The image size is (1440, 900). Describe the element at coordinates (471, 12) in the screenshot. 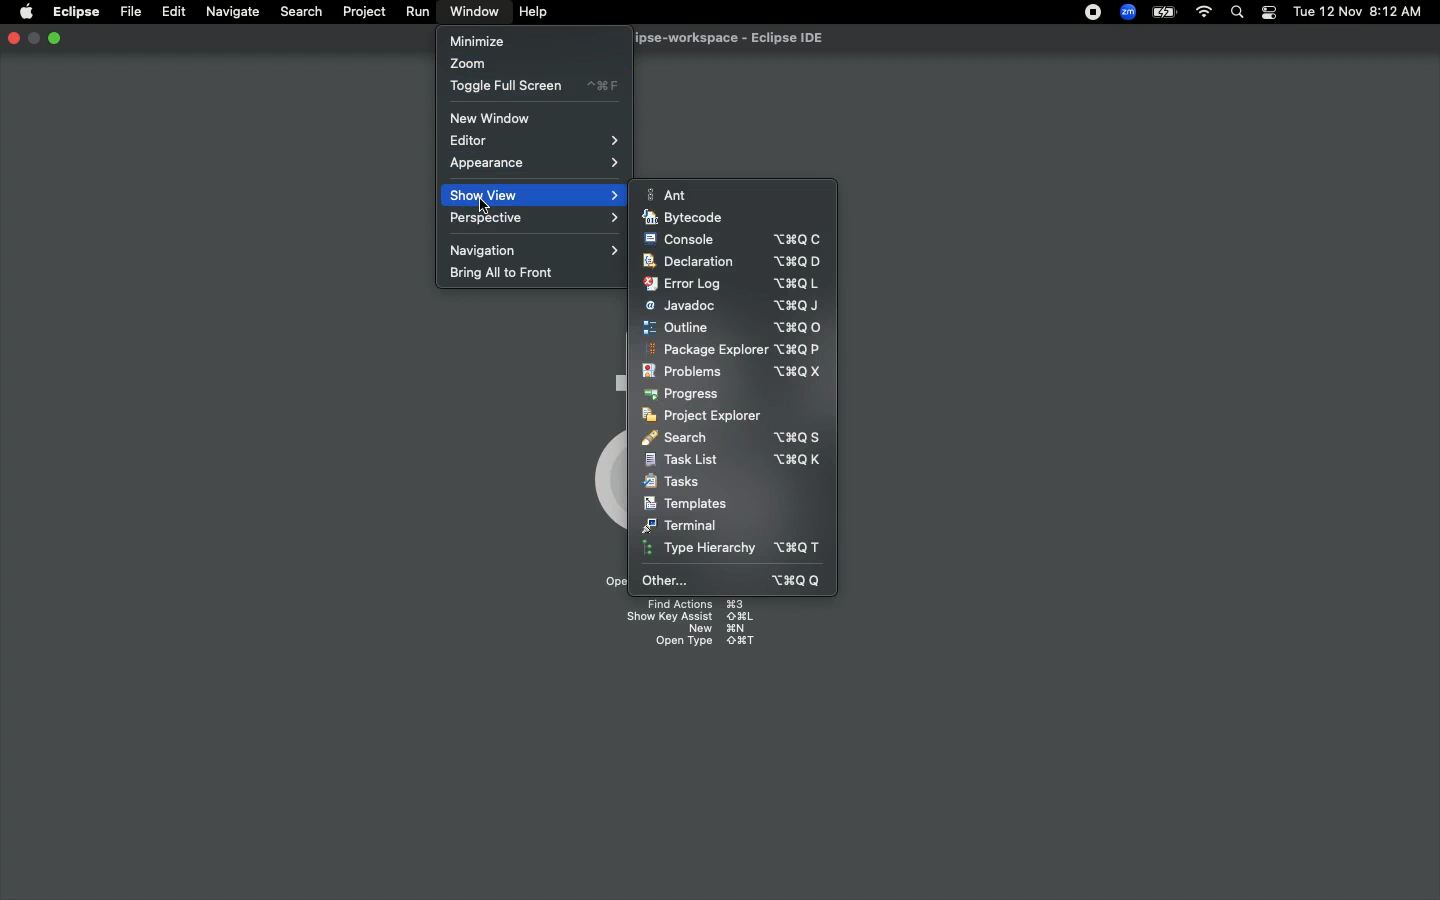

I see `Window` at that location.